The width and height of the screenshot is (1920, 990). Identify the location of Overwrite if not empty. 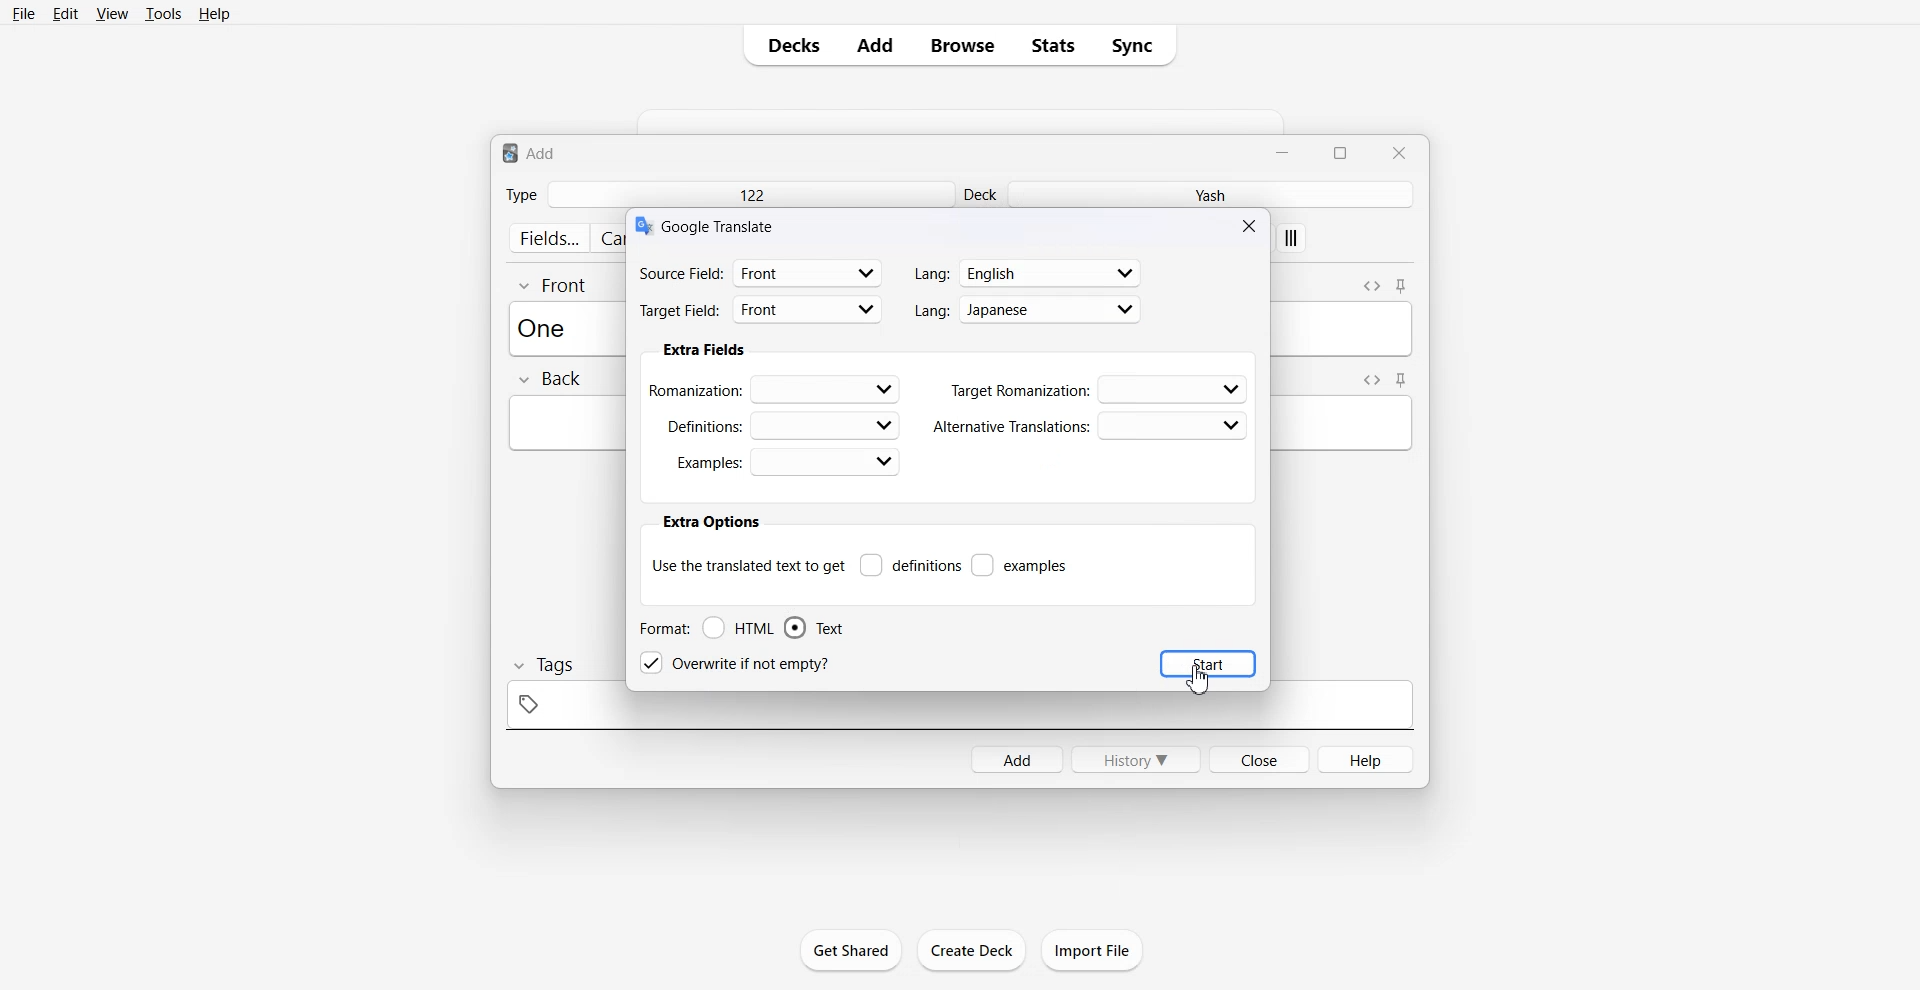
(742, 664).